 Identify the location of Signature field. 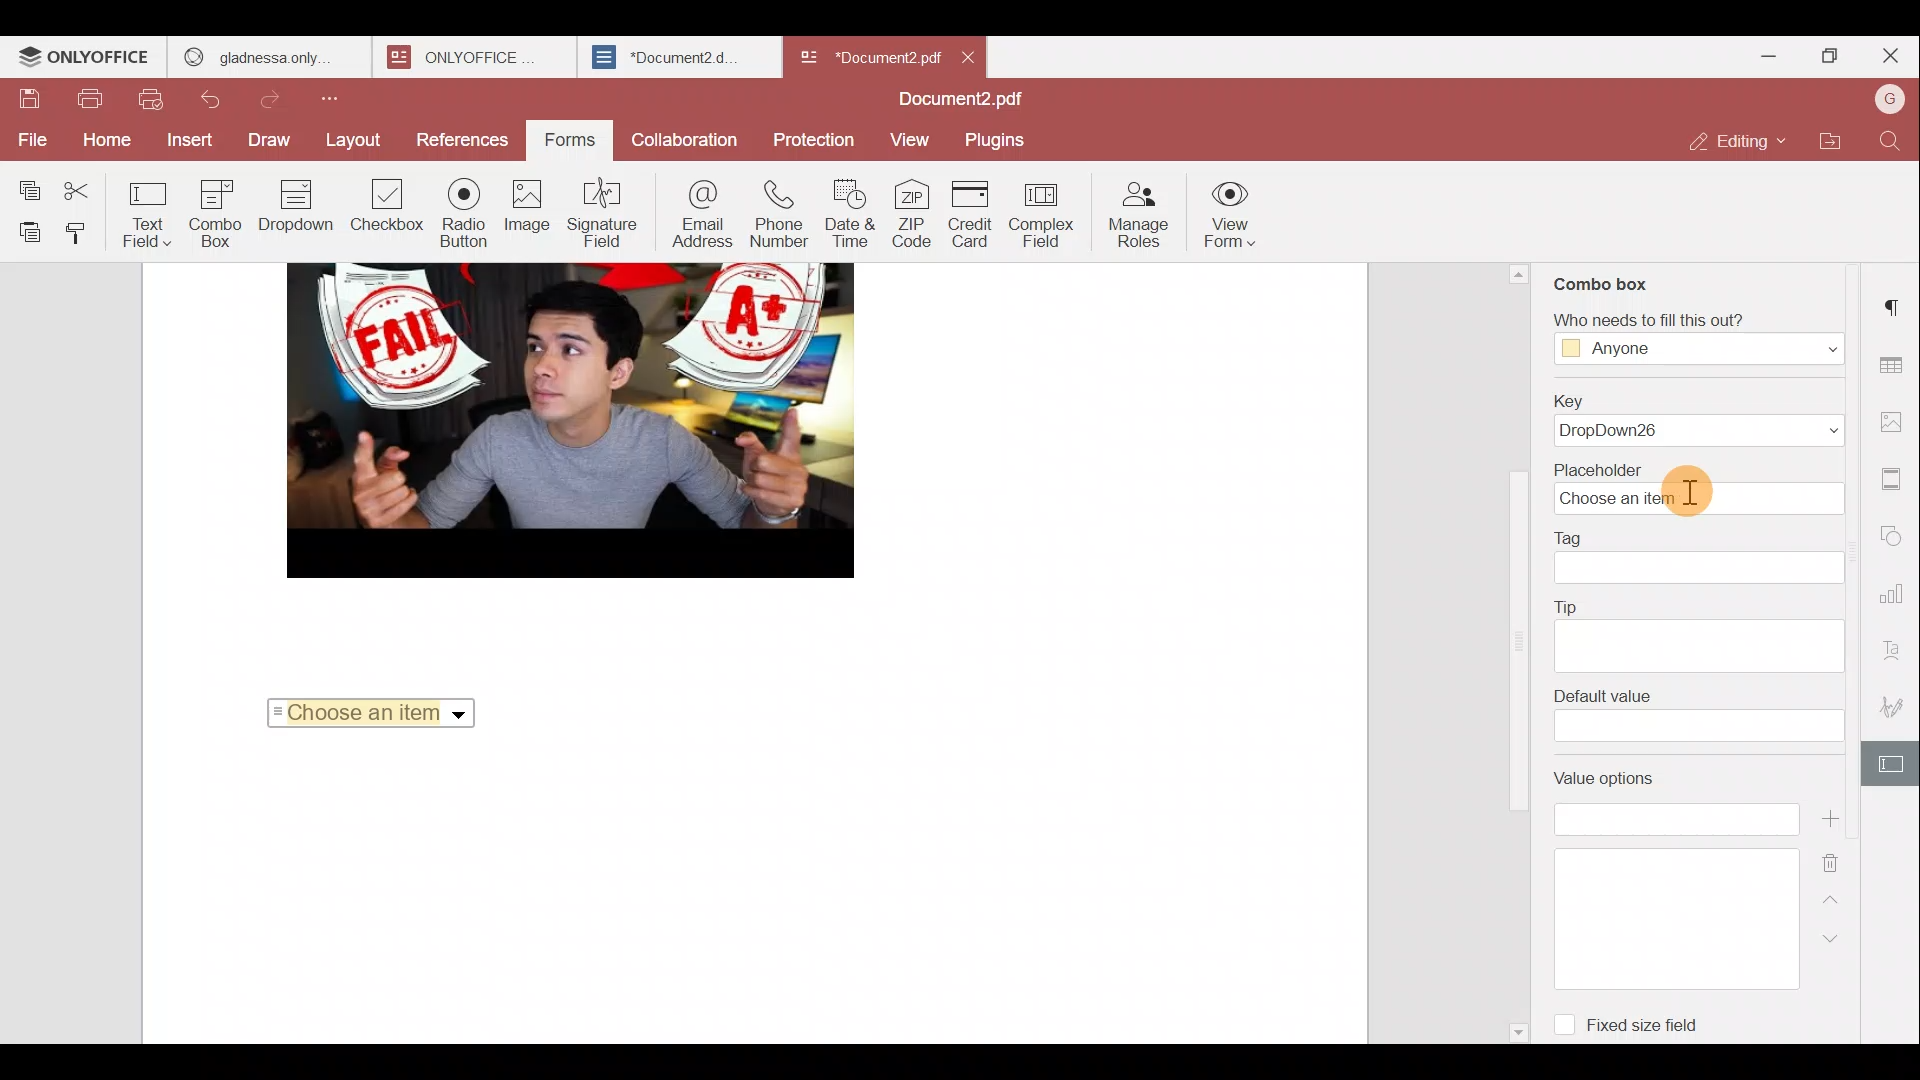
(602, 212).